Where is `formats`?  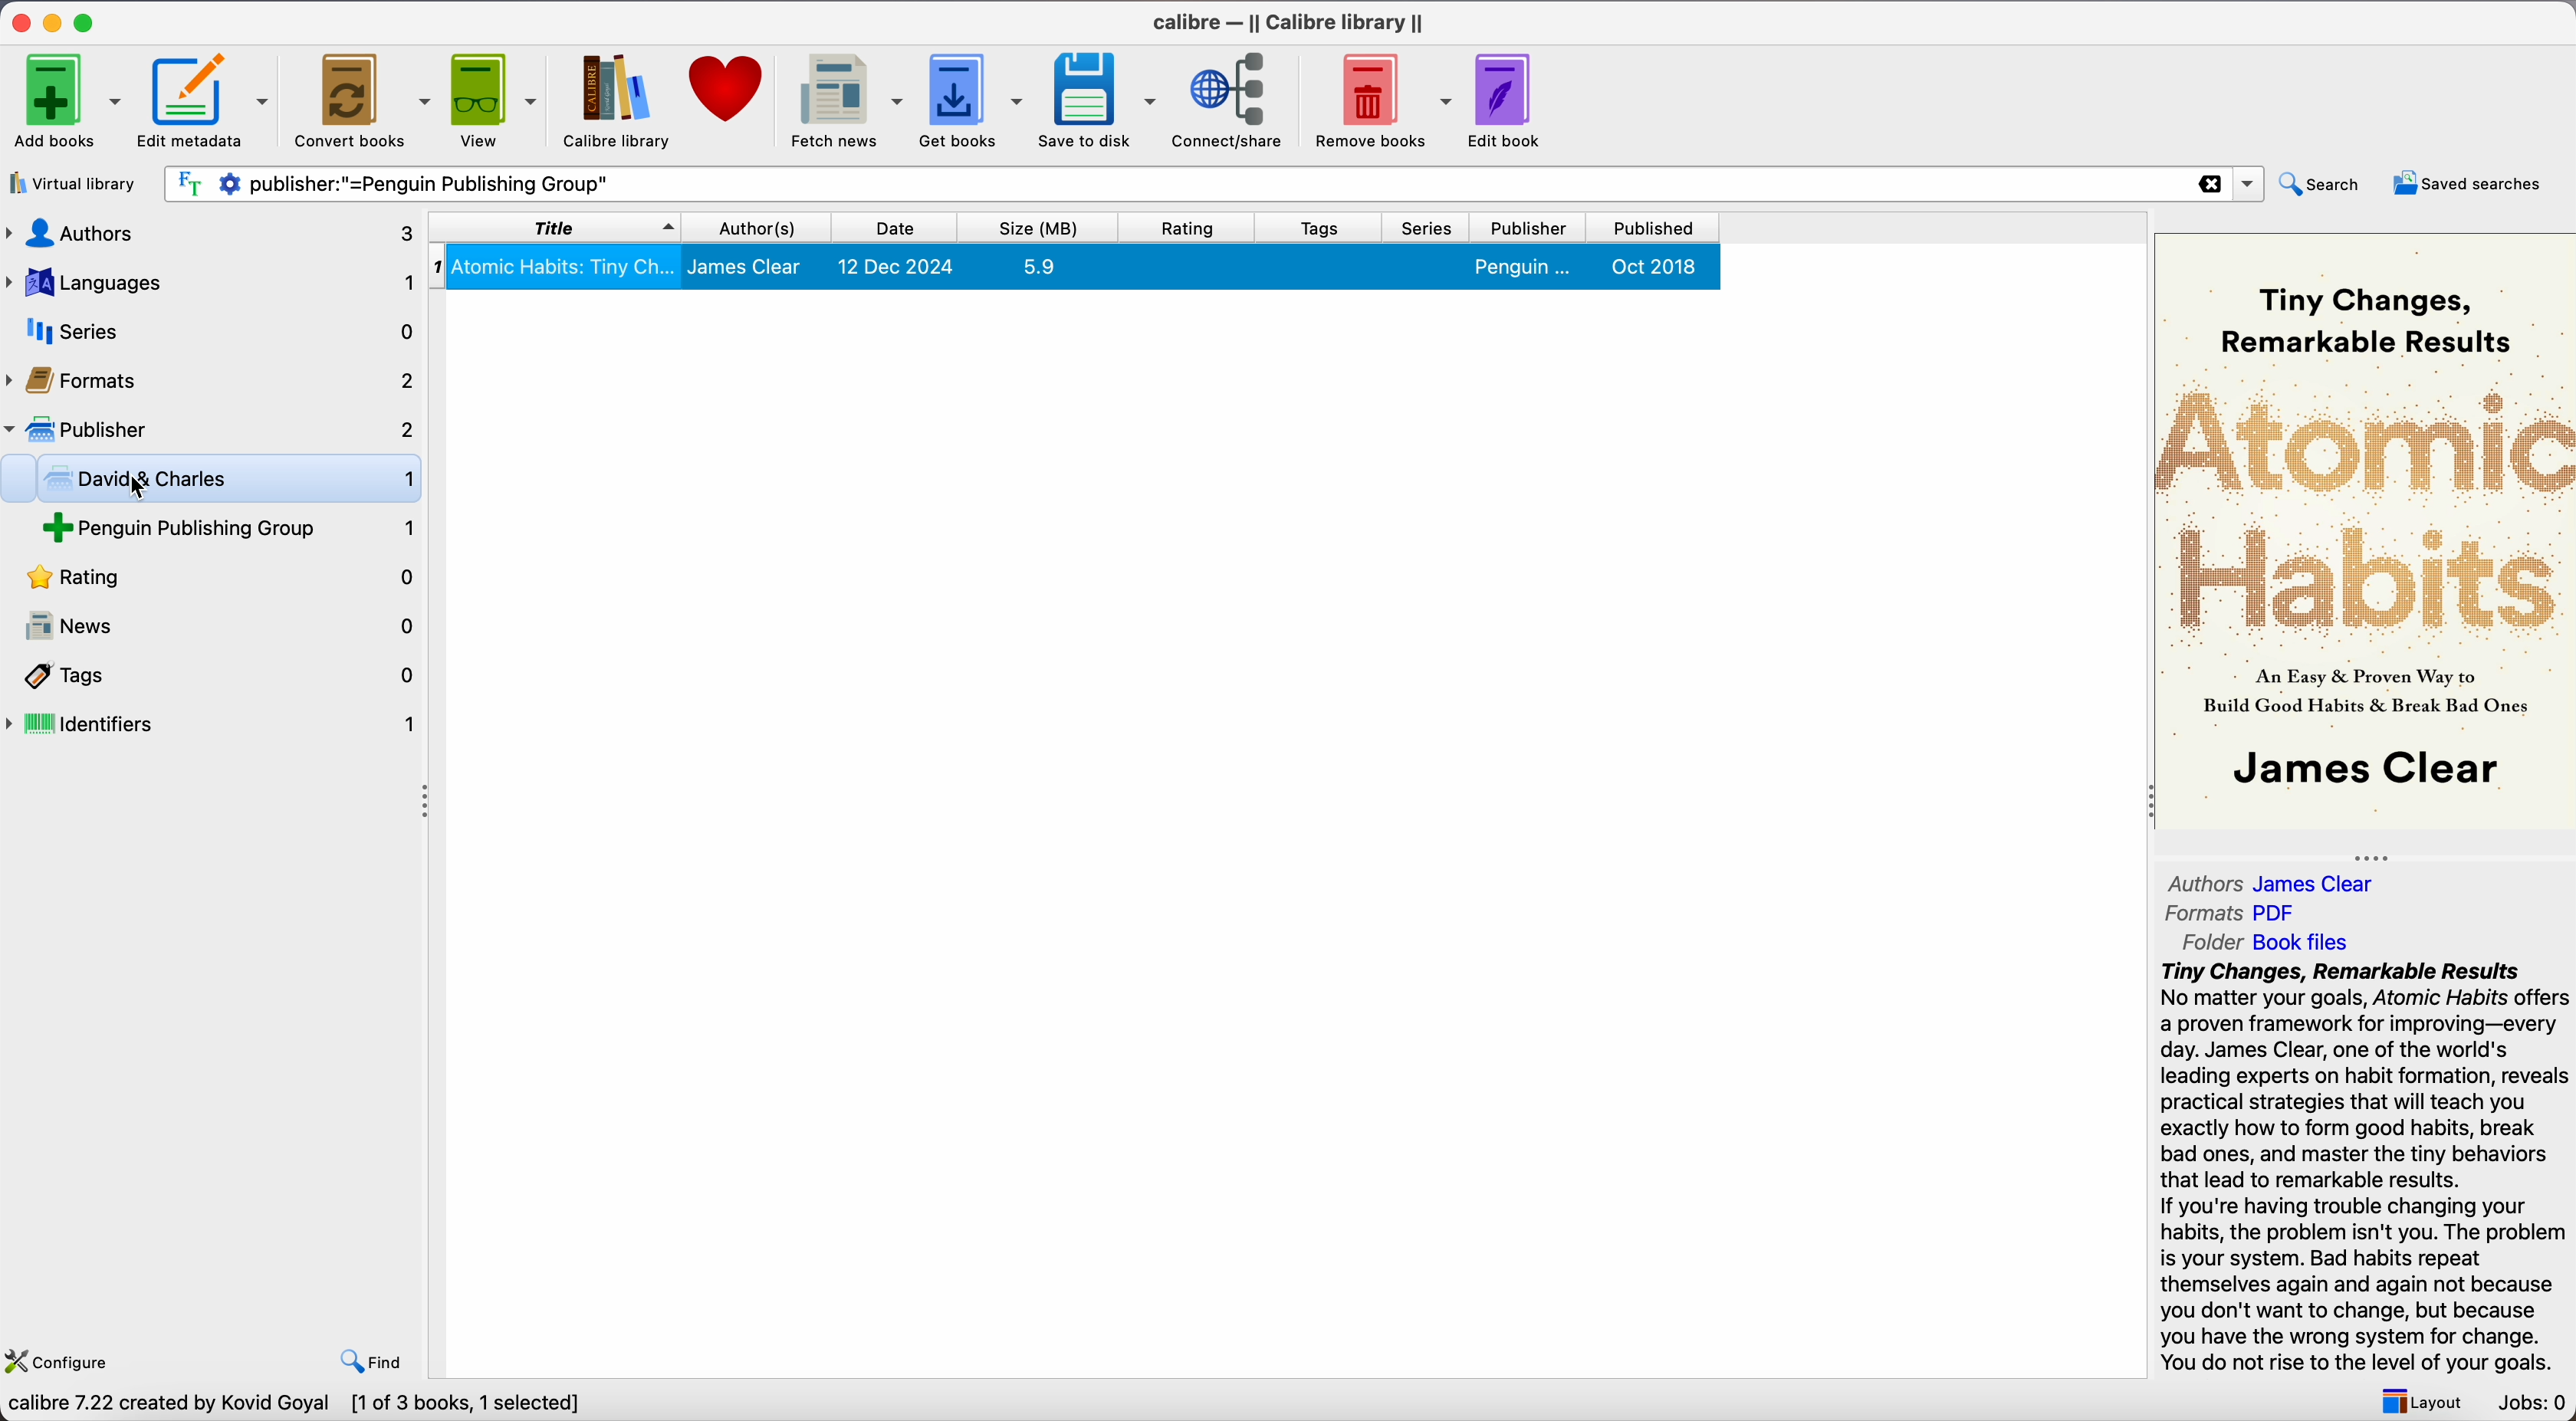 formats is located at coordinates (211, 377).